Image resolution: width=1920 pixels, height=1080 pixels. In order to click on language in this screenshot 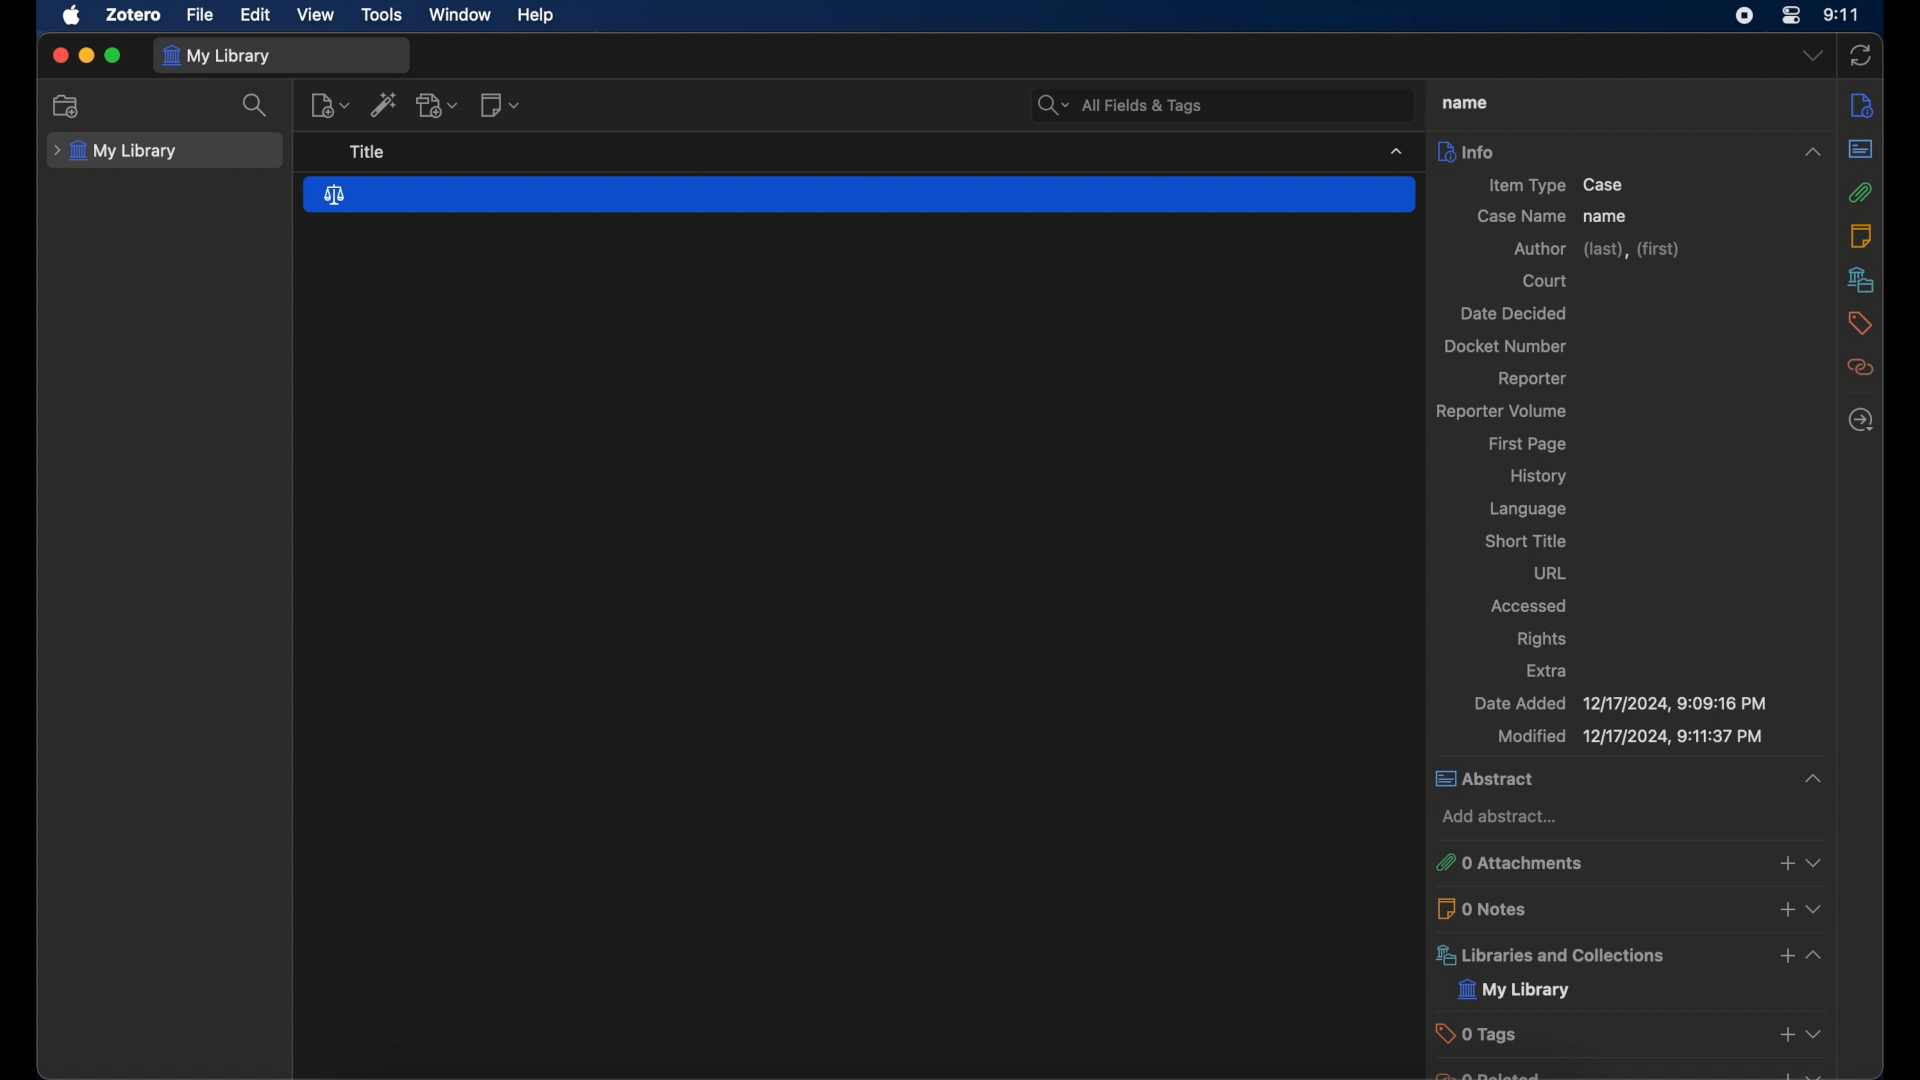, I will do `click(1531, 510)`.